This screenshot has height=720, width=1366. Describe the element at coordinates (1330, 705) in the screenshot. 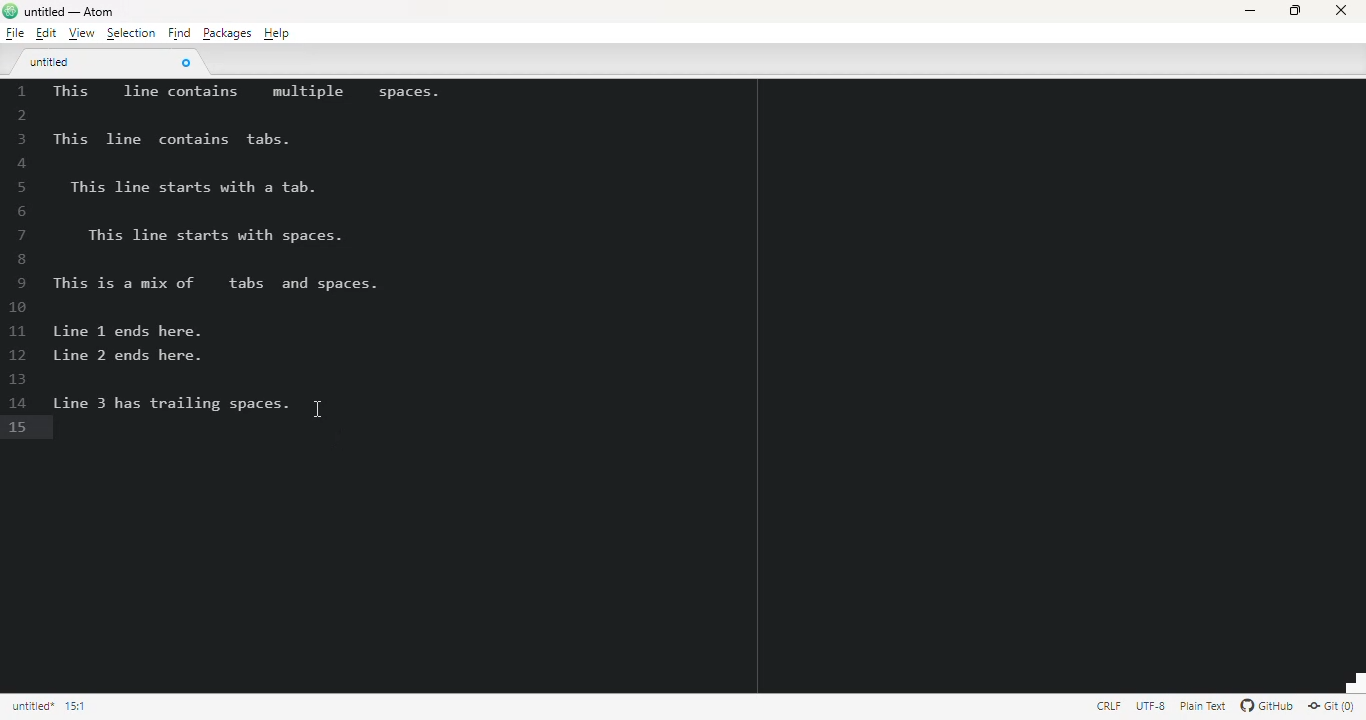

I see `Git(0)` at that location.